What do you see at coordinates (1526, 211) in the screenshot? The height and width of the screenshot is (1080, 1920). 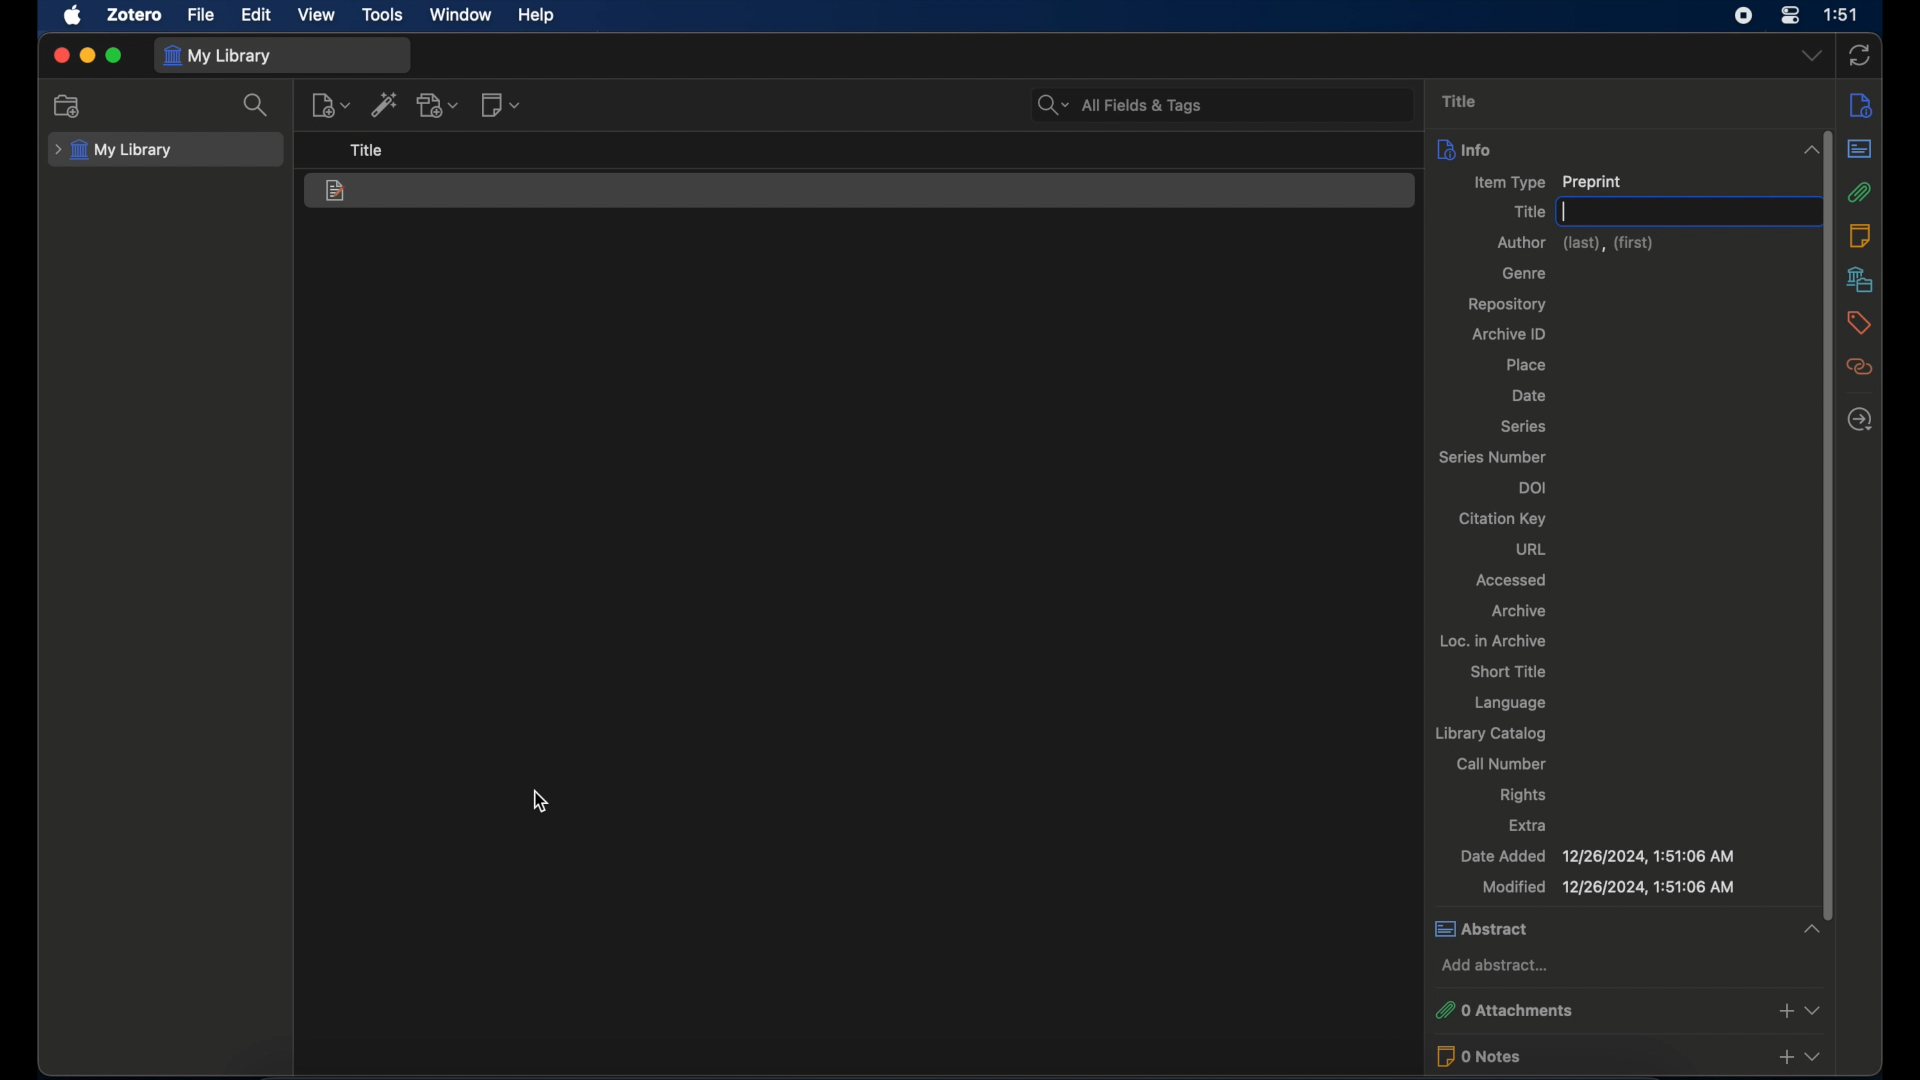 I see `title` at bounding box center [1526, 211].